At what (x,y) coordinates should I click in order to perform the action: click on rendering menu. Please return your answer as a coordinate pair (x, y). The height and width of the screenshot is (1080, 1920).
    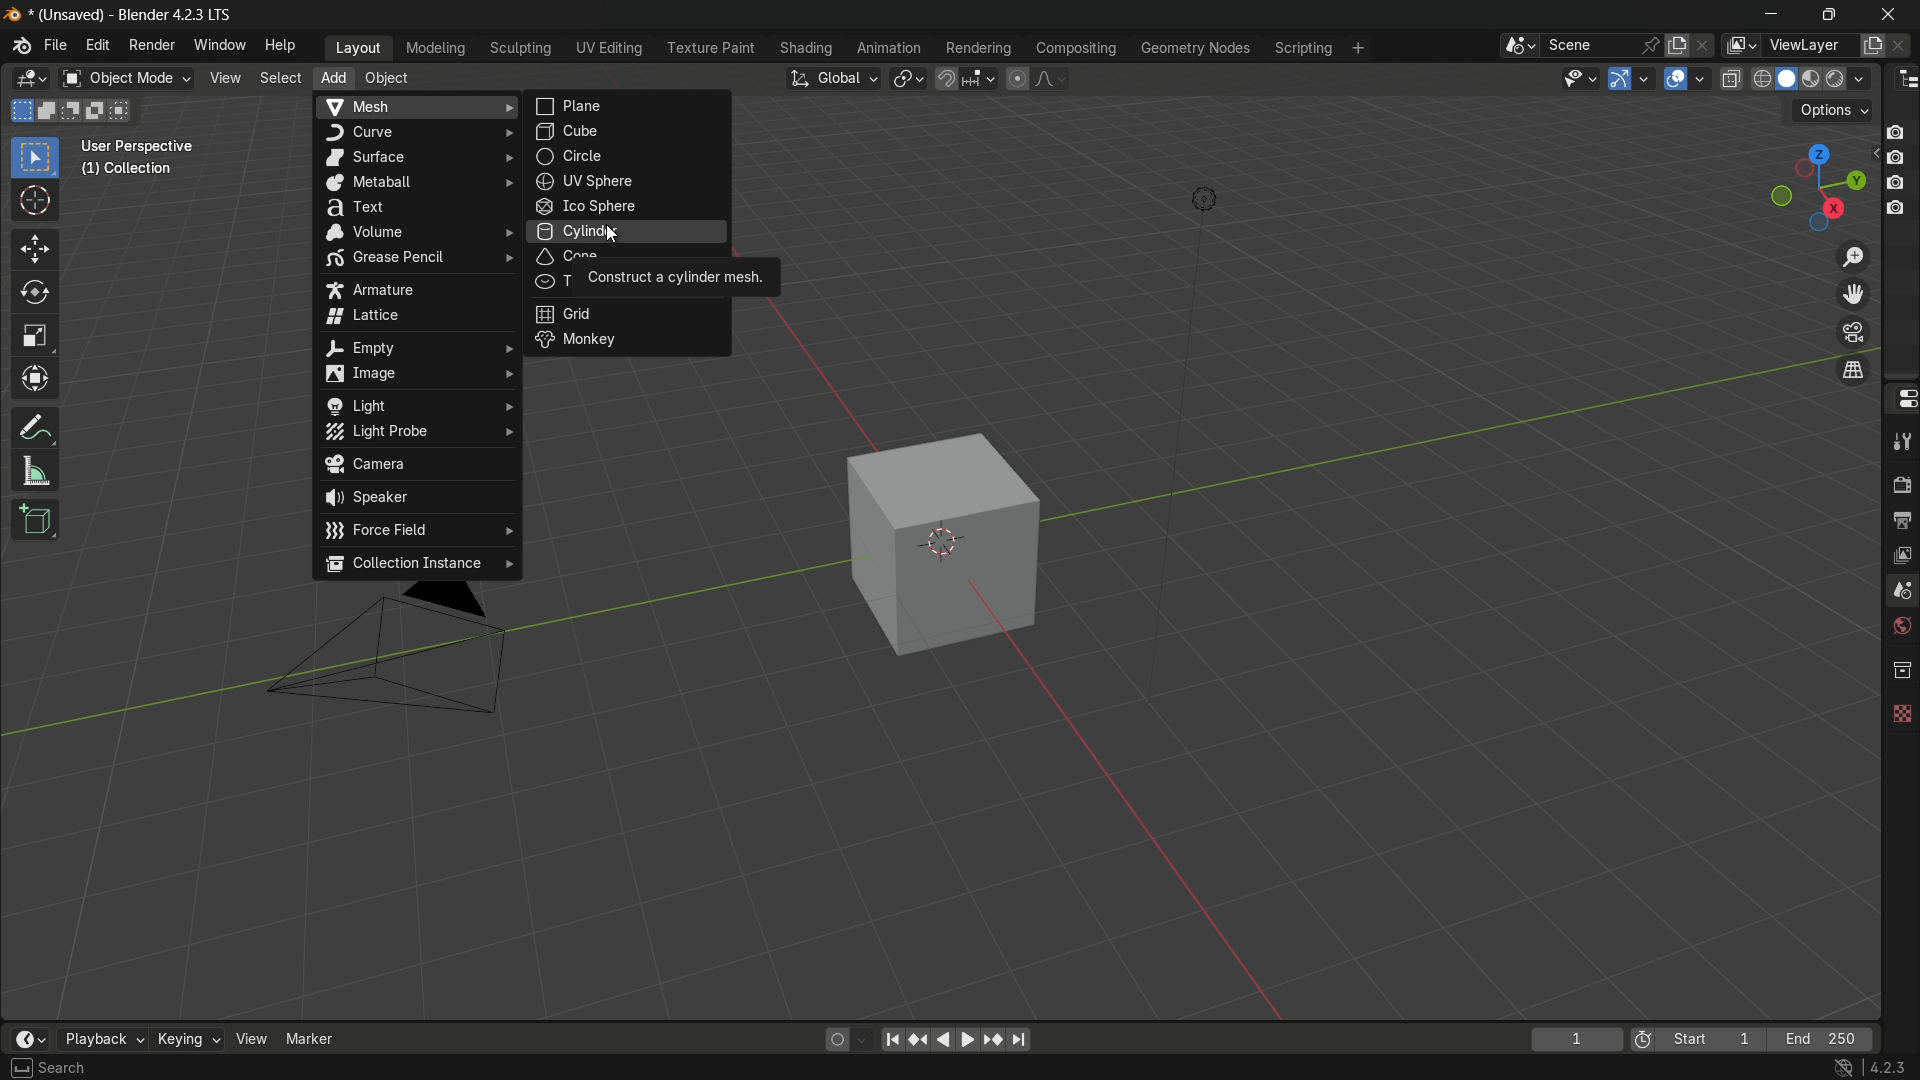
    Looking at the image, I should click on (978, 49).